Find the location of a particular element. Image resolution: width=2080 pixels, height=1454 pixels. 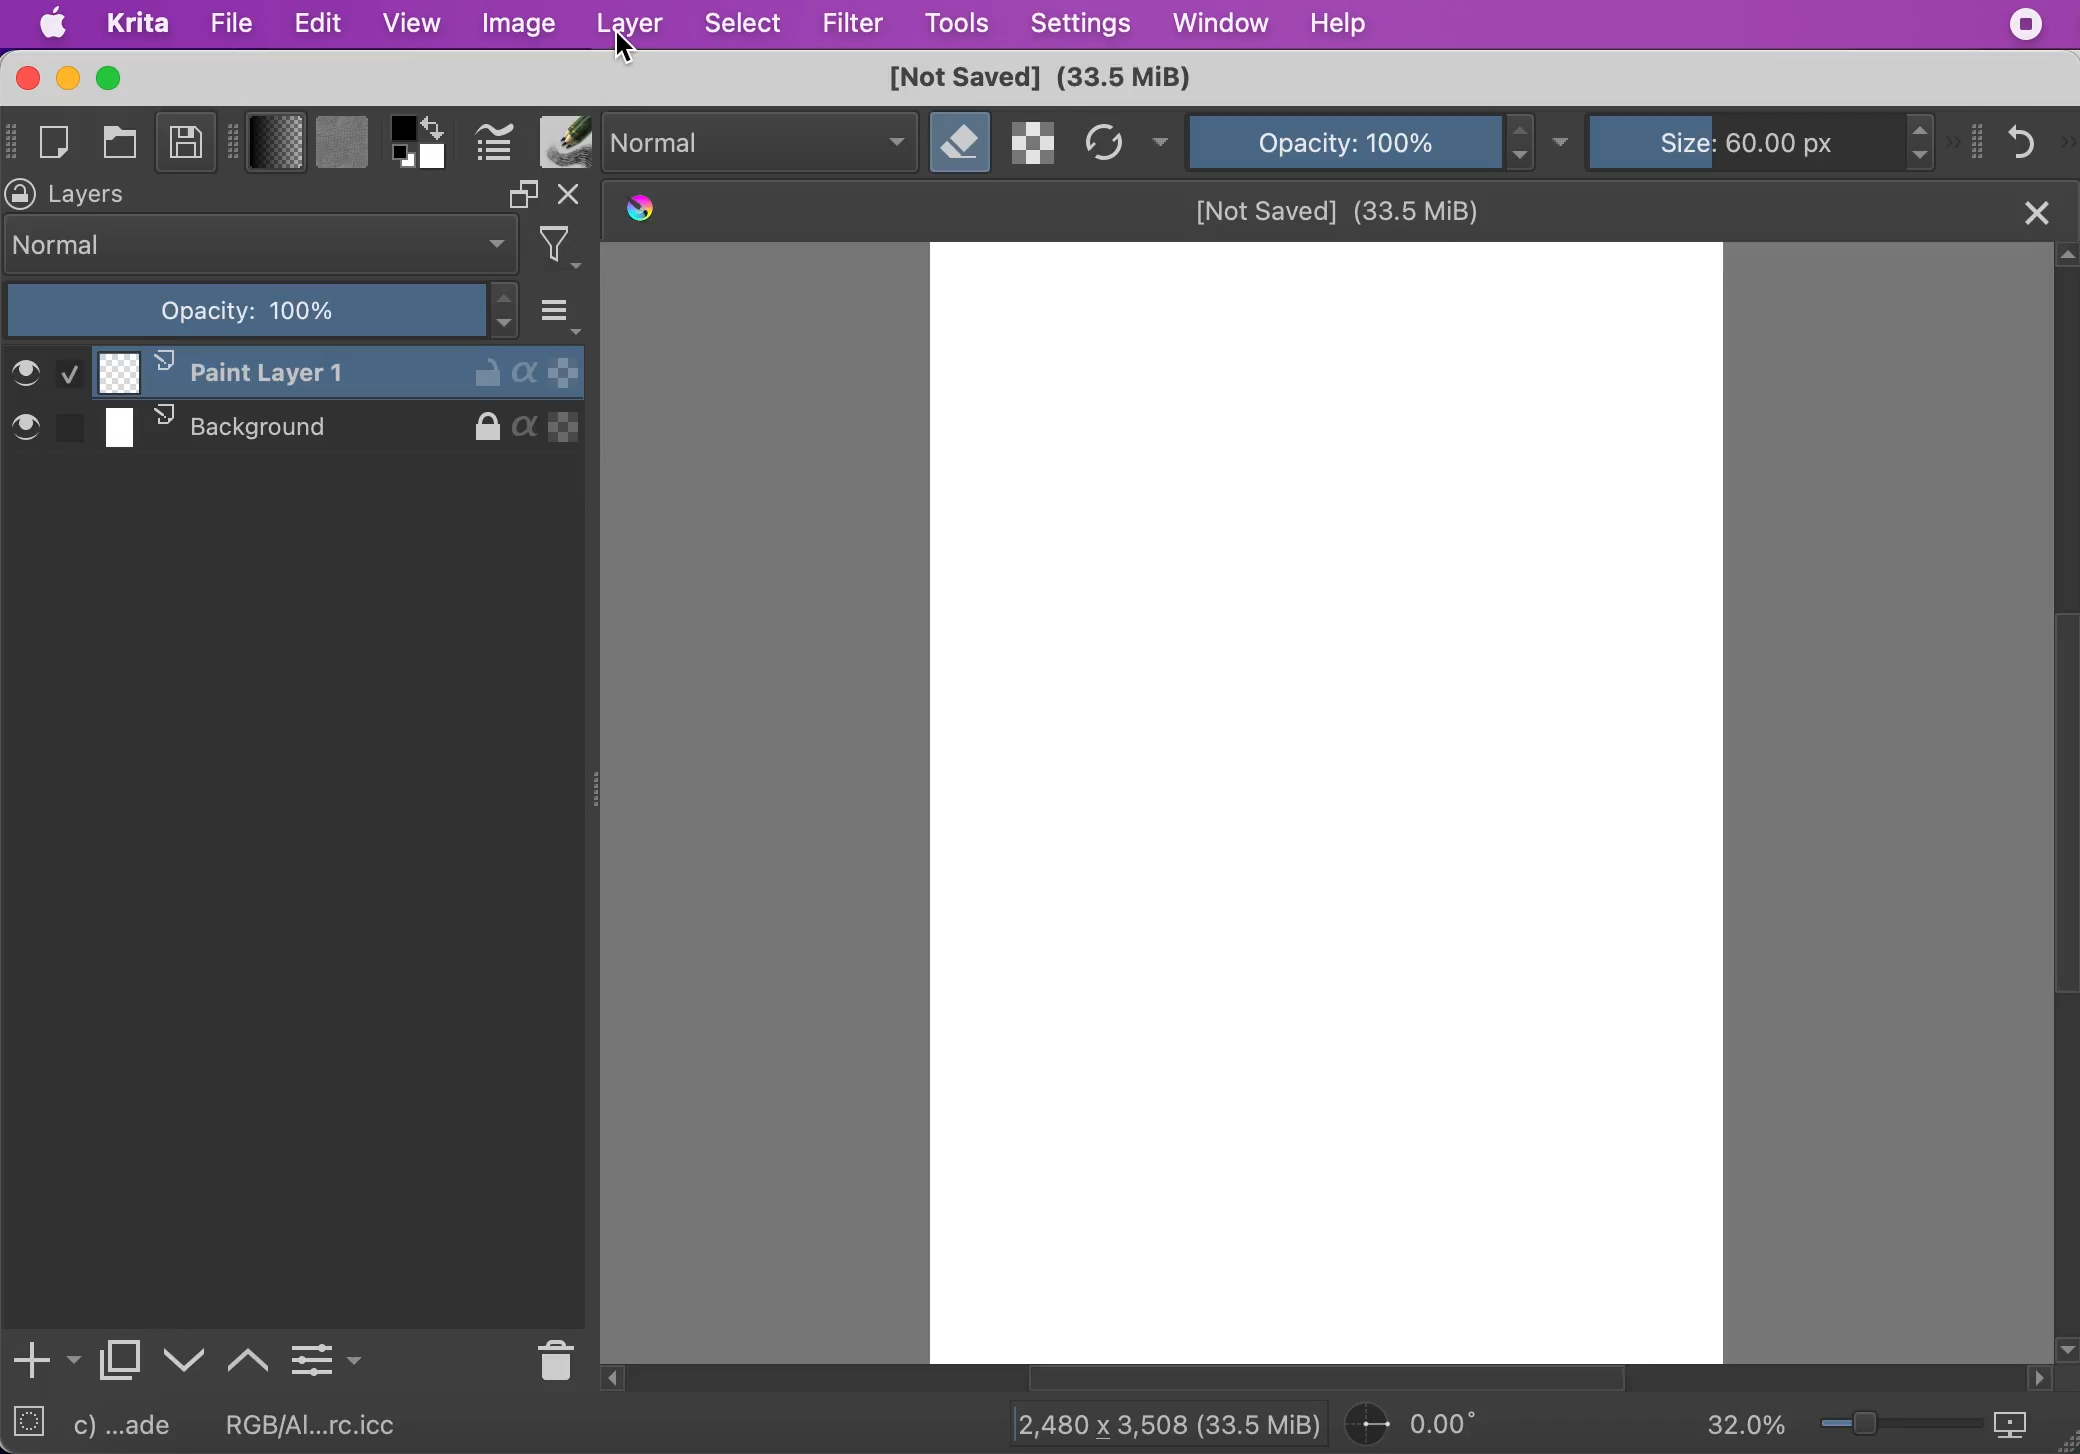

image is located at coordinates (517, 25).